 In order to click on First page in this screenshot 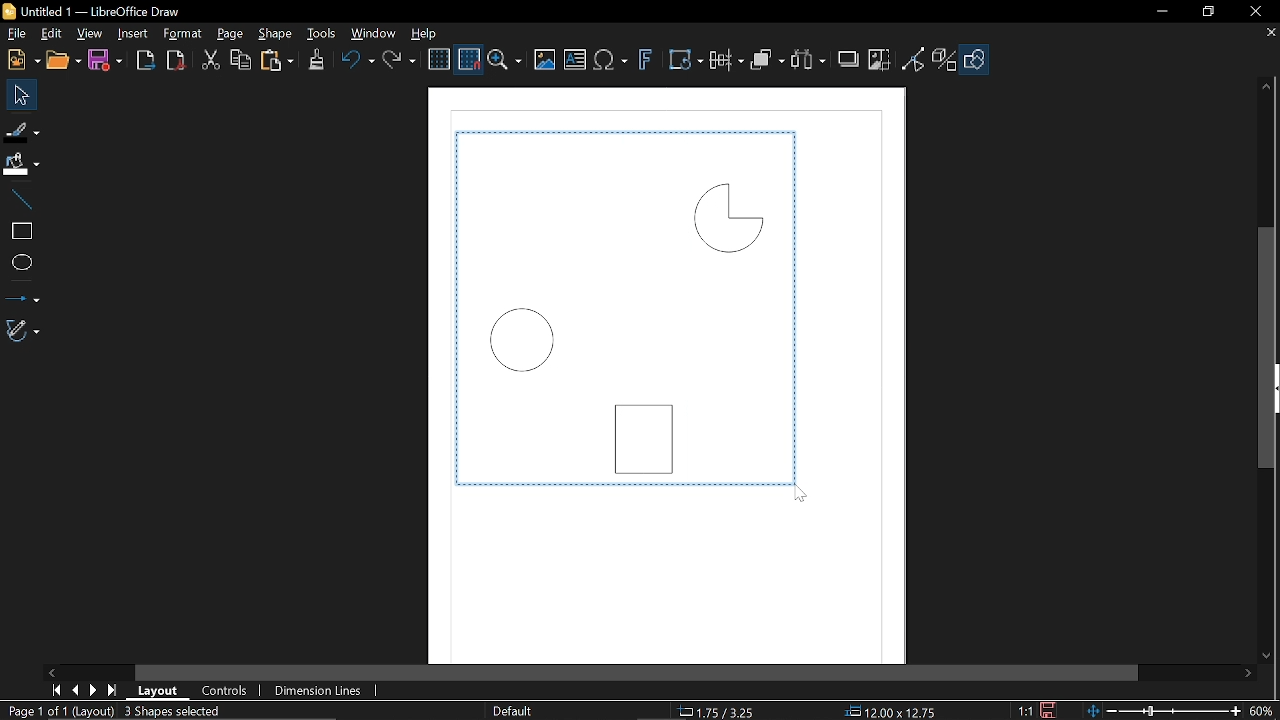, I will do `click(56, 691)`.